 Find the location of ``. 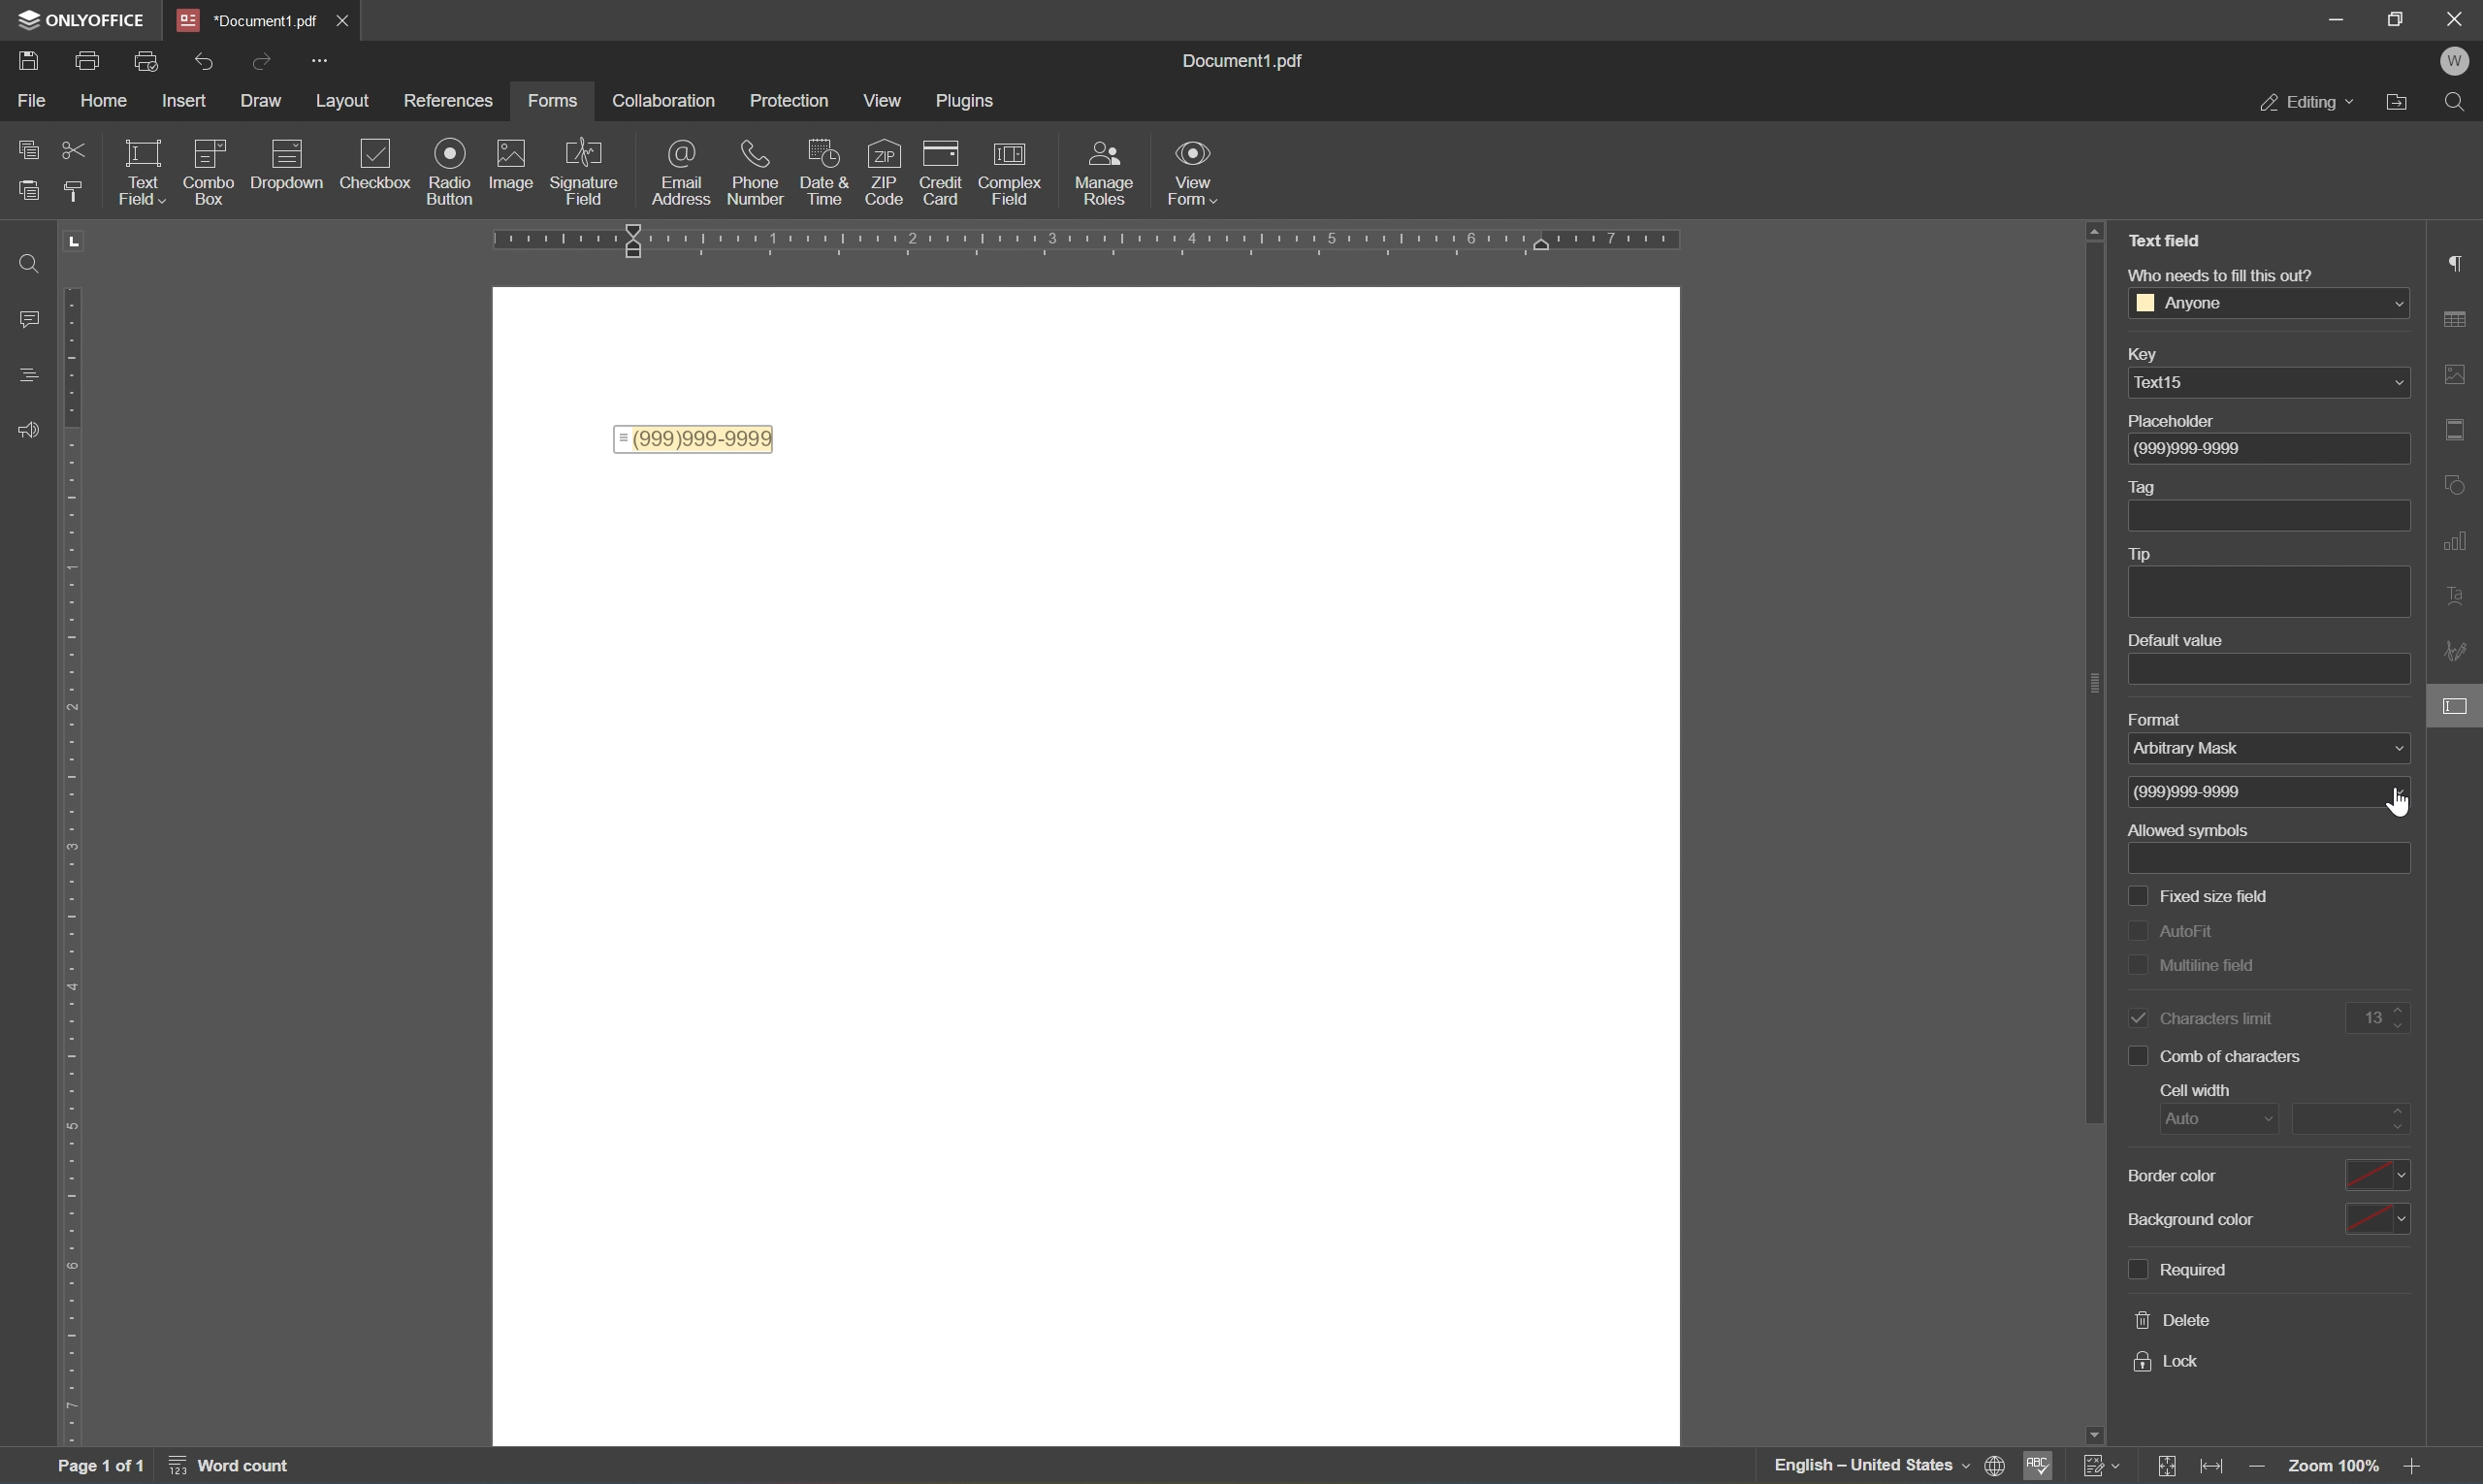

 is located at coordinates (885, 100).